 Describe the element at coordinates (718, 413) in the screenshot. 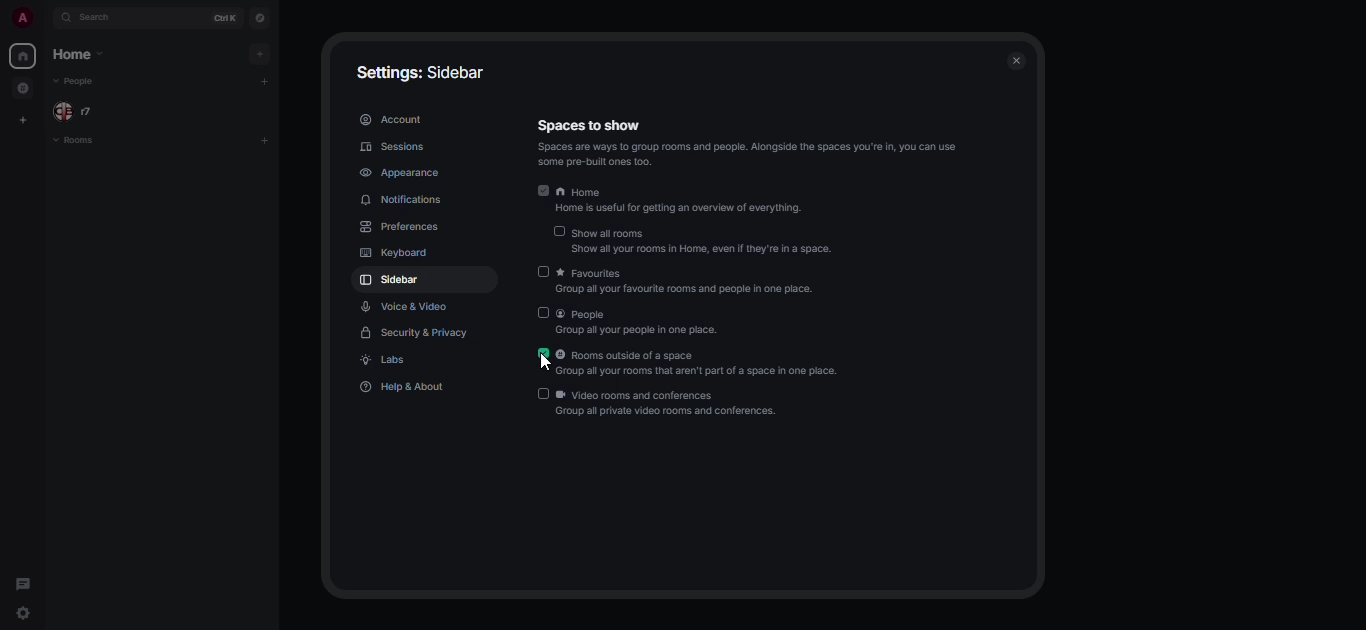

I see `Group all private video rooms and conferences.` at that location.